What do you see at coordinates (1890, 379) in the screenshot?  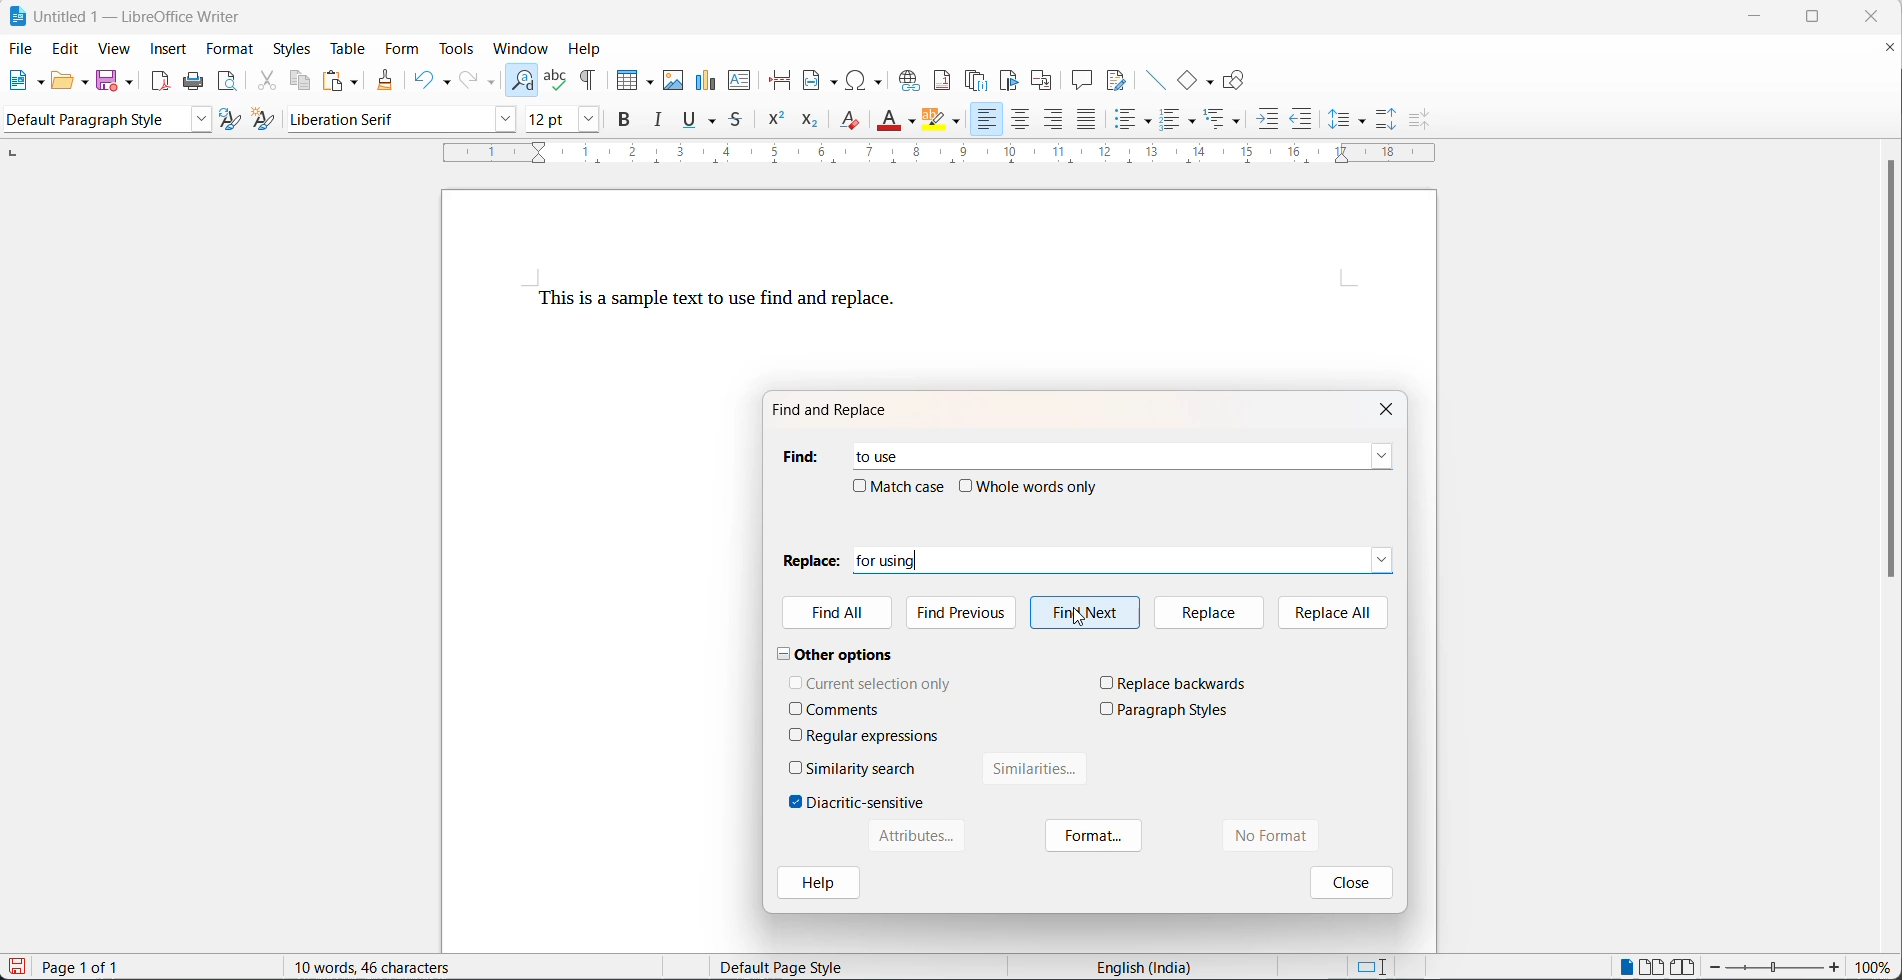 I see `scroll bar` at bounding box center [1890, 379].